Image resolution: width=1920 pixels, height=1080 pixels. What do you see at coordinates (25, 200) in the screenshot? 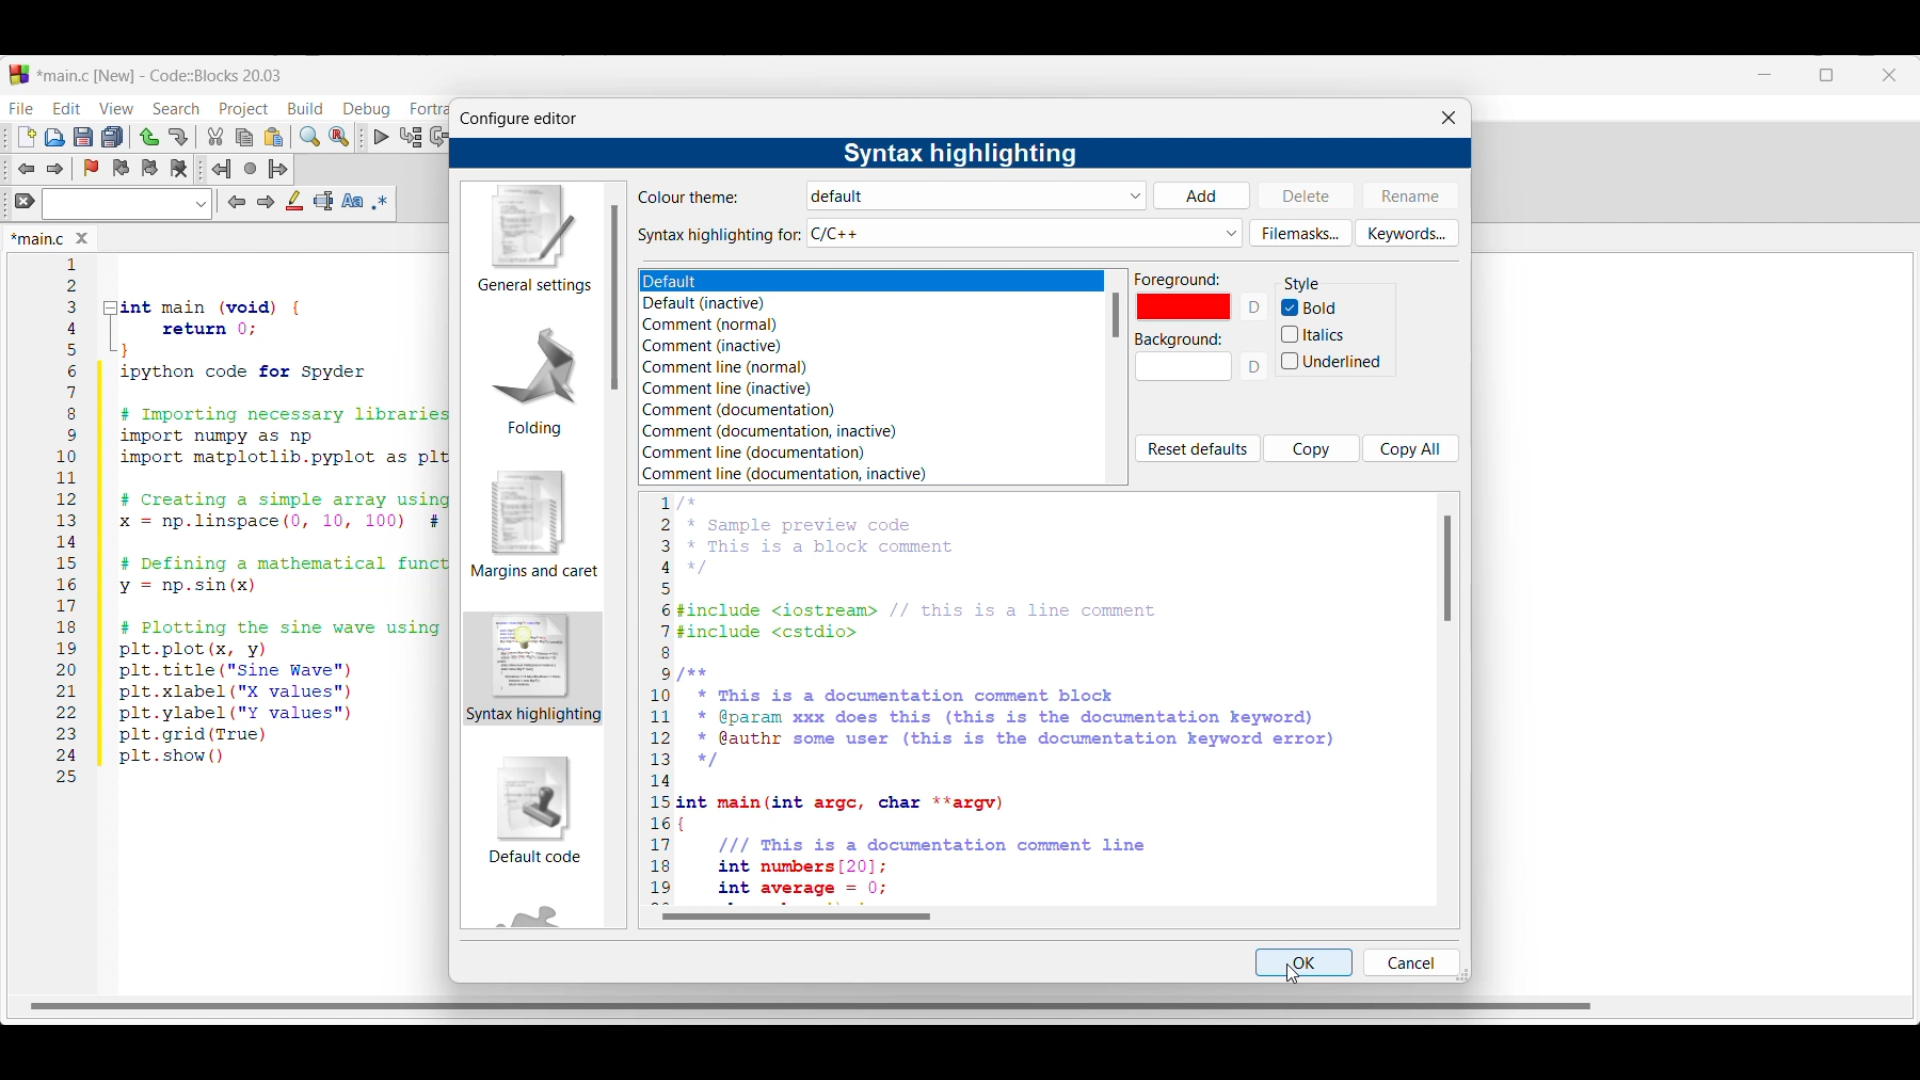
I see `Clear` at bounding box center [25, 200].